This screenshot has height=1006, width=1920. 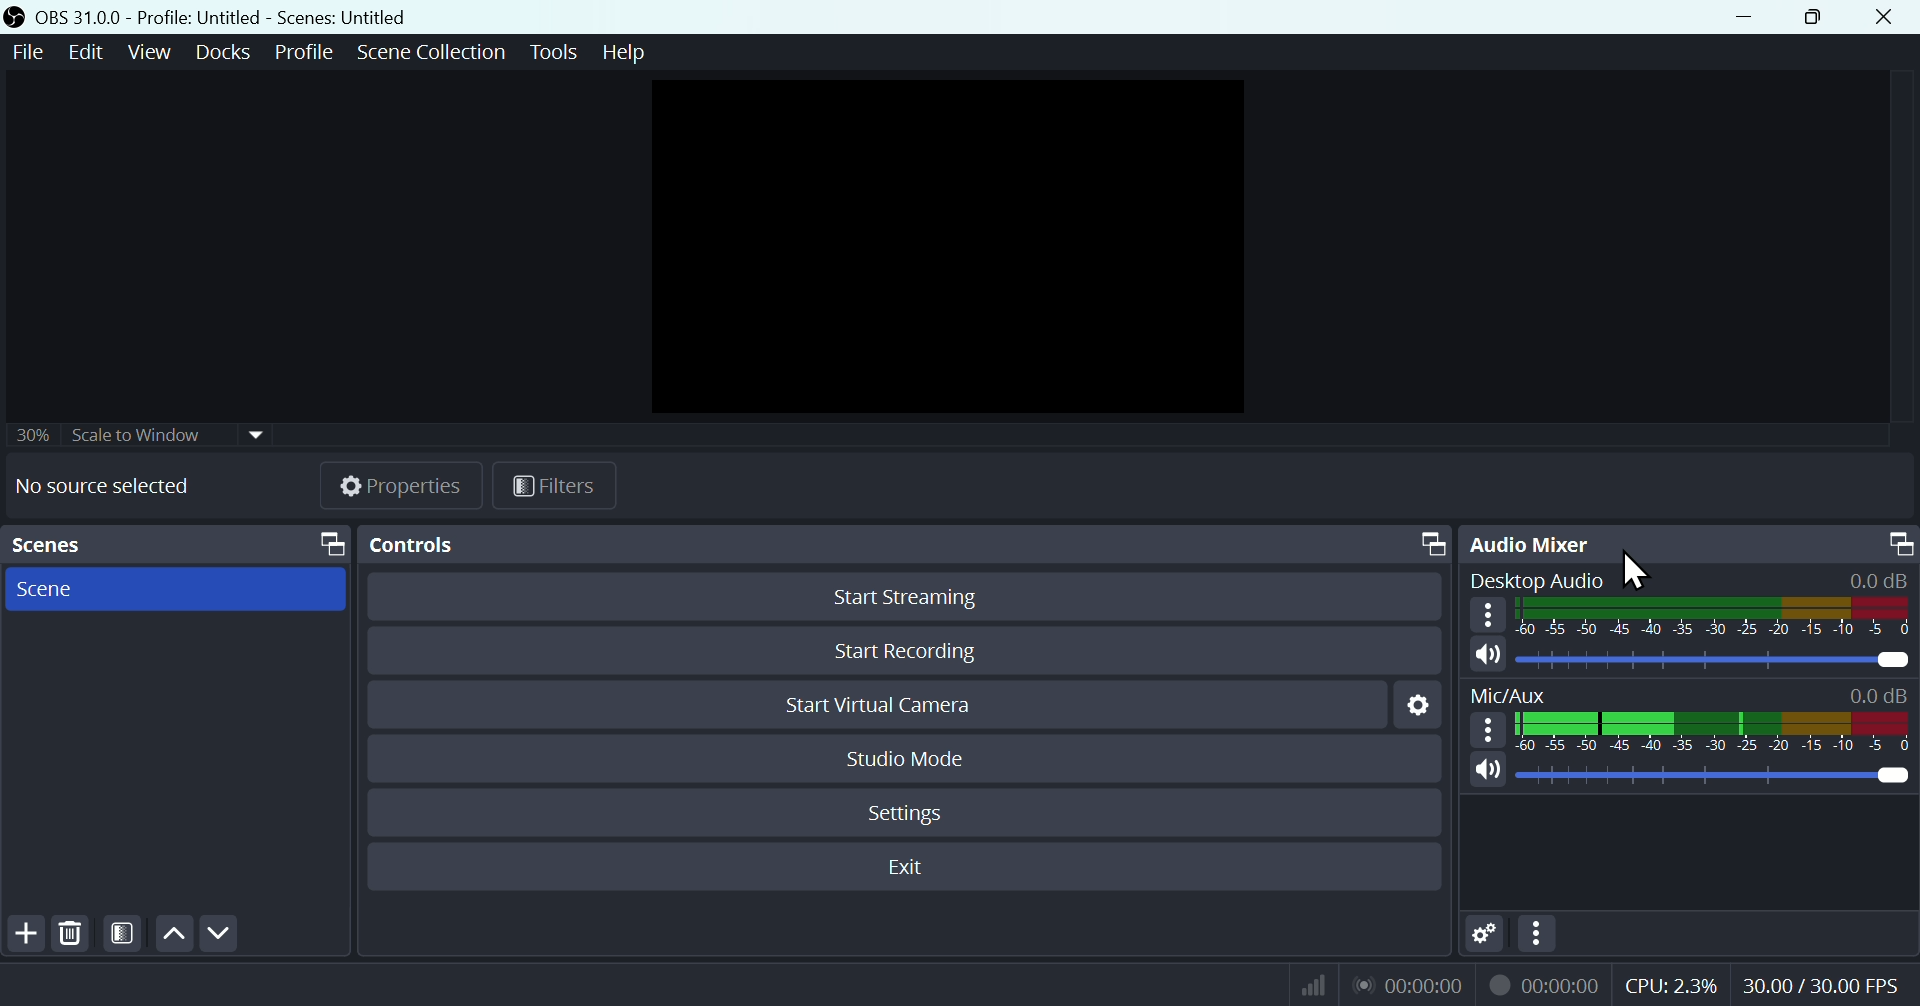 I want to click on OBA 31.00 - profile-Untitled - Scenes -Untitiled, so click(x=254, y=17).